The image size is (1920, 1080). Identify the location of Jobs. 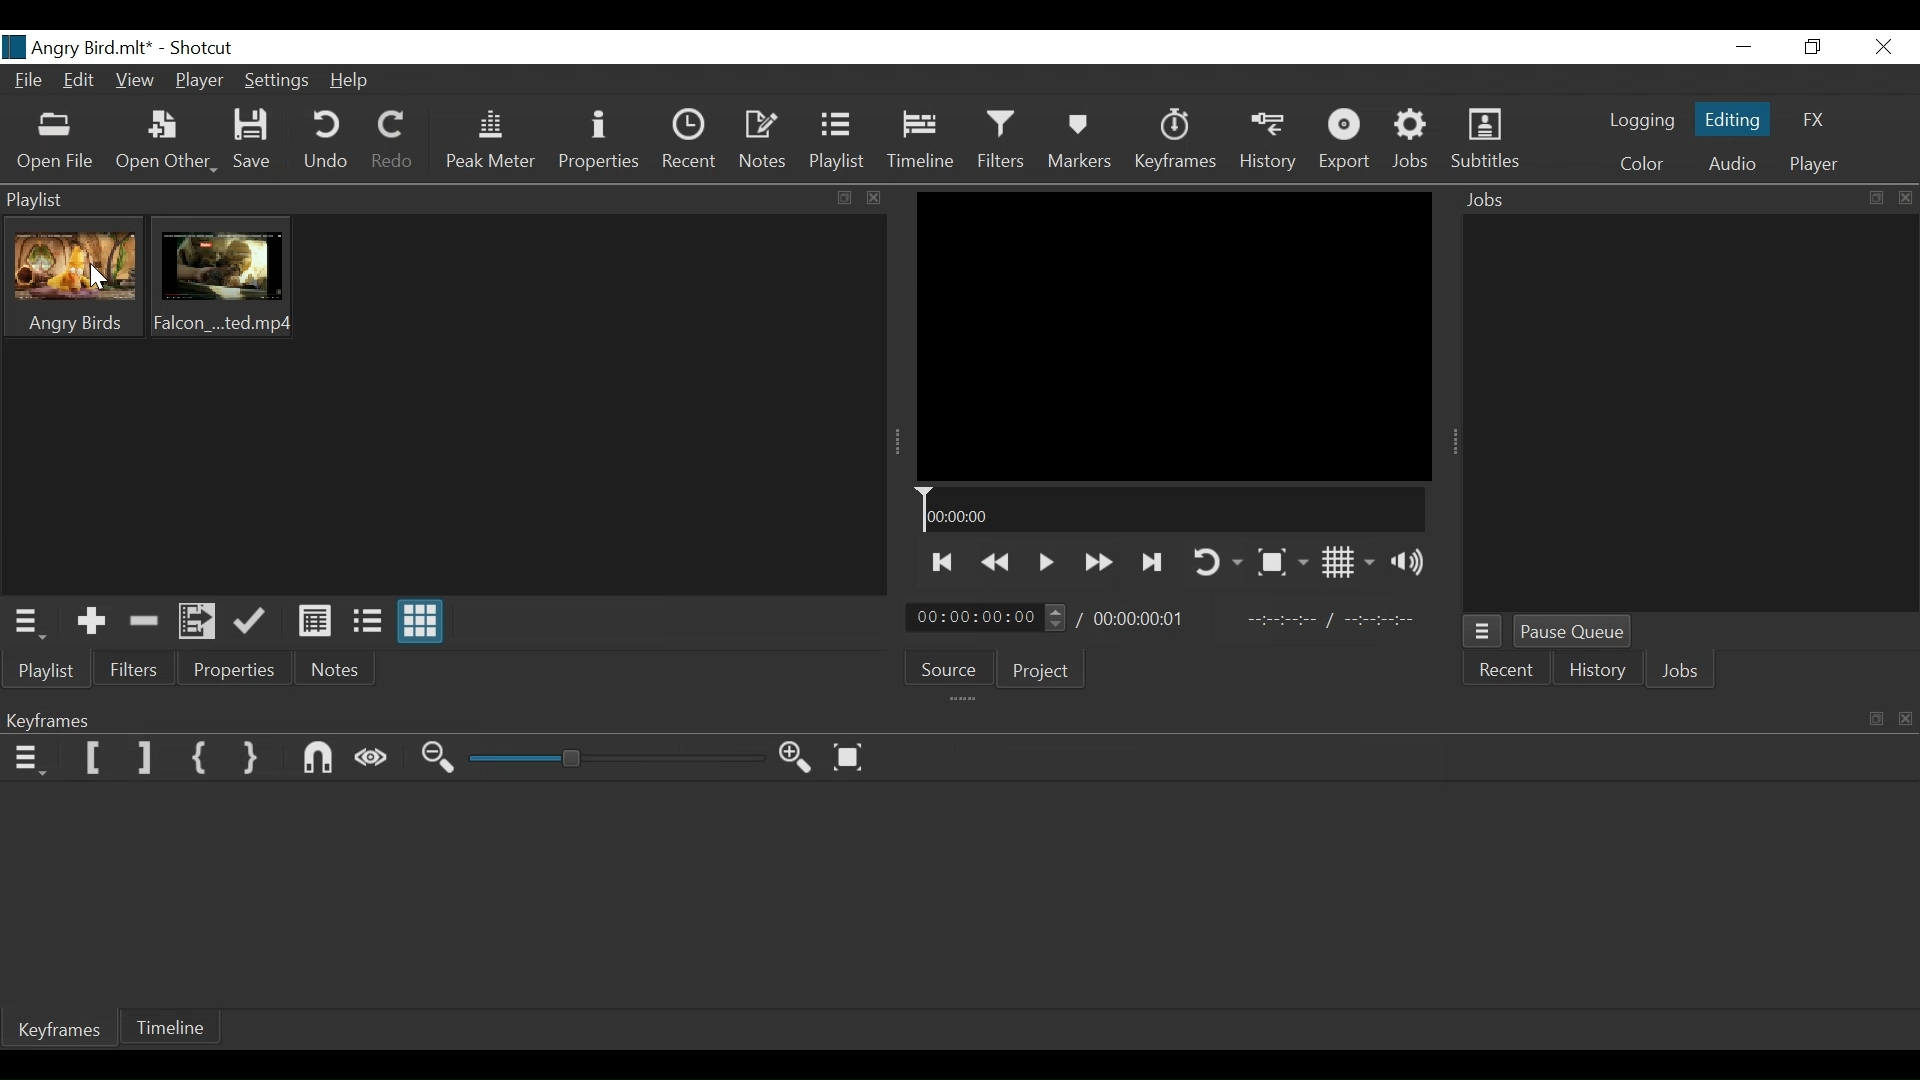
(1682, 671).